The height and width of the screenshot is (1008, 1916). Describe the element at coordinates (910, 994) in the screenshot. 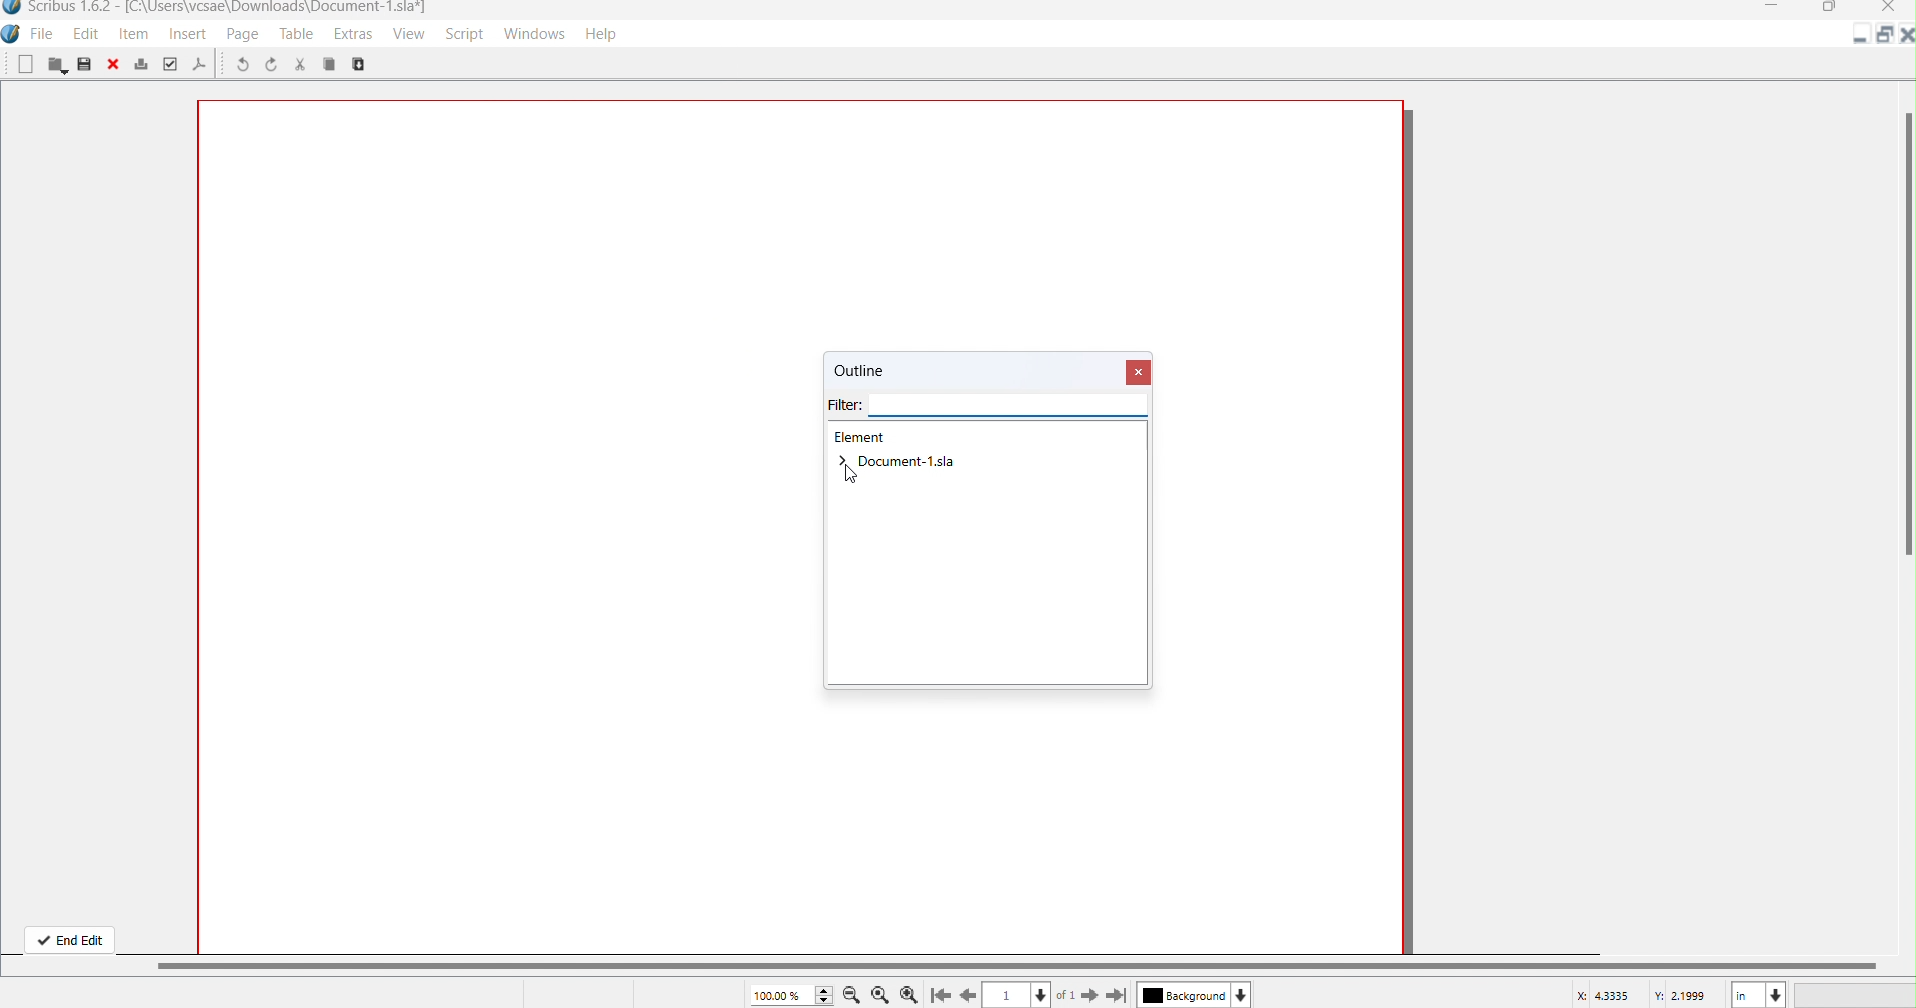

I see `zoom in` at that location.